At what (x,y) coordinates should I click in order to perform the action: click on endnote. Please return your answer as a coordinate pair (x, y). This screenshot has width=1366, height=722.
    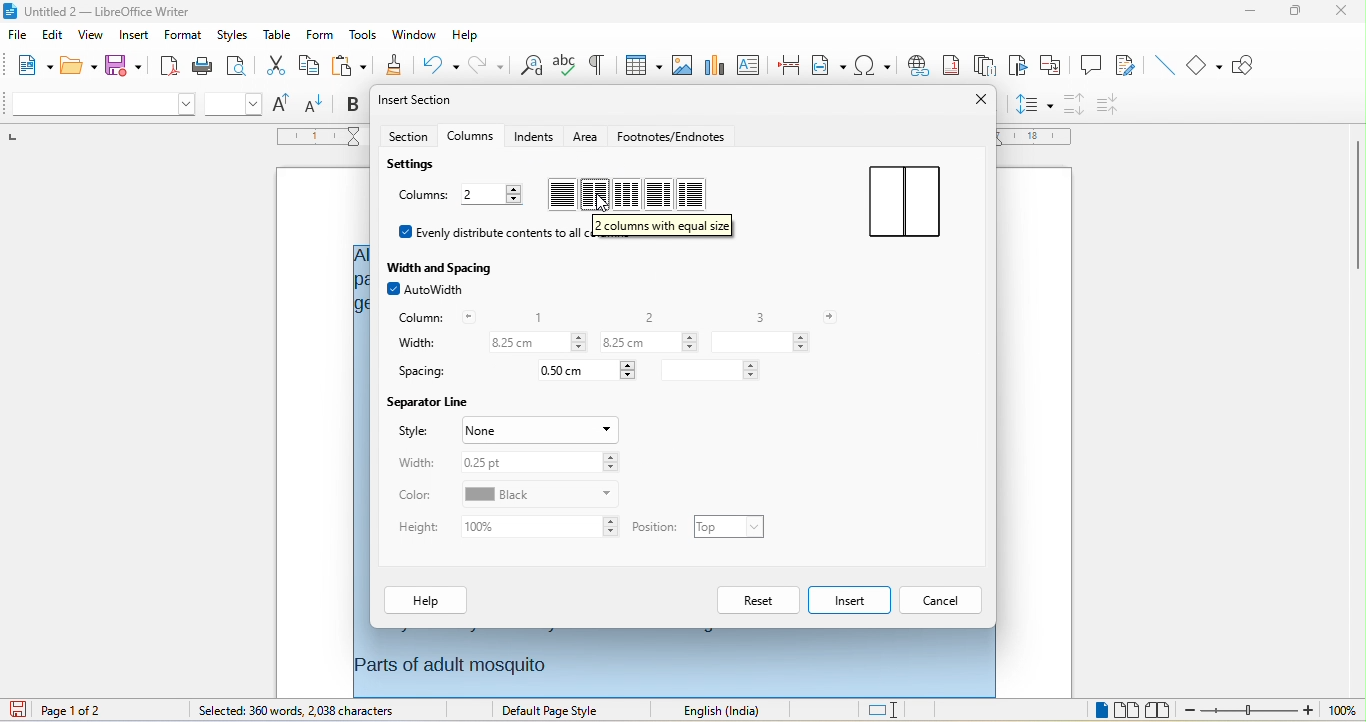
    Looking at the image, I should click on (987, 67).